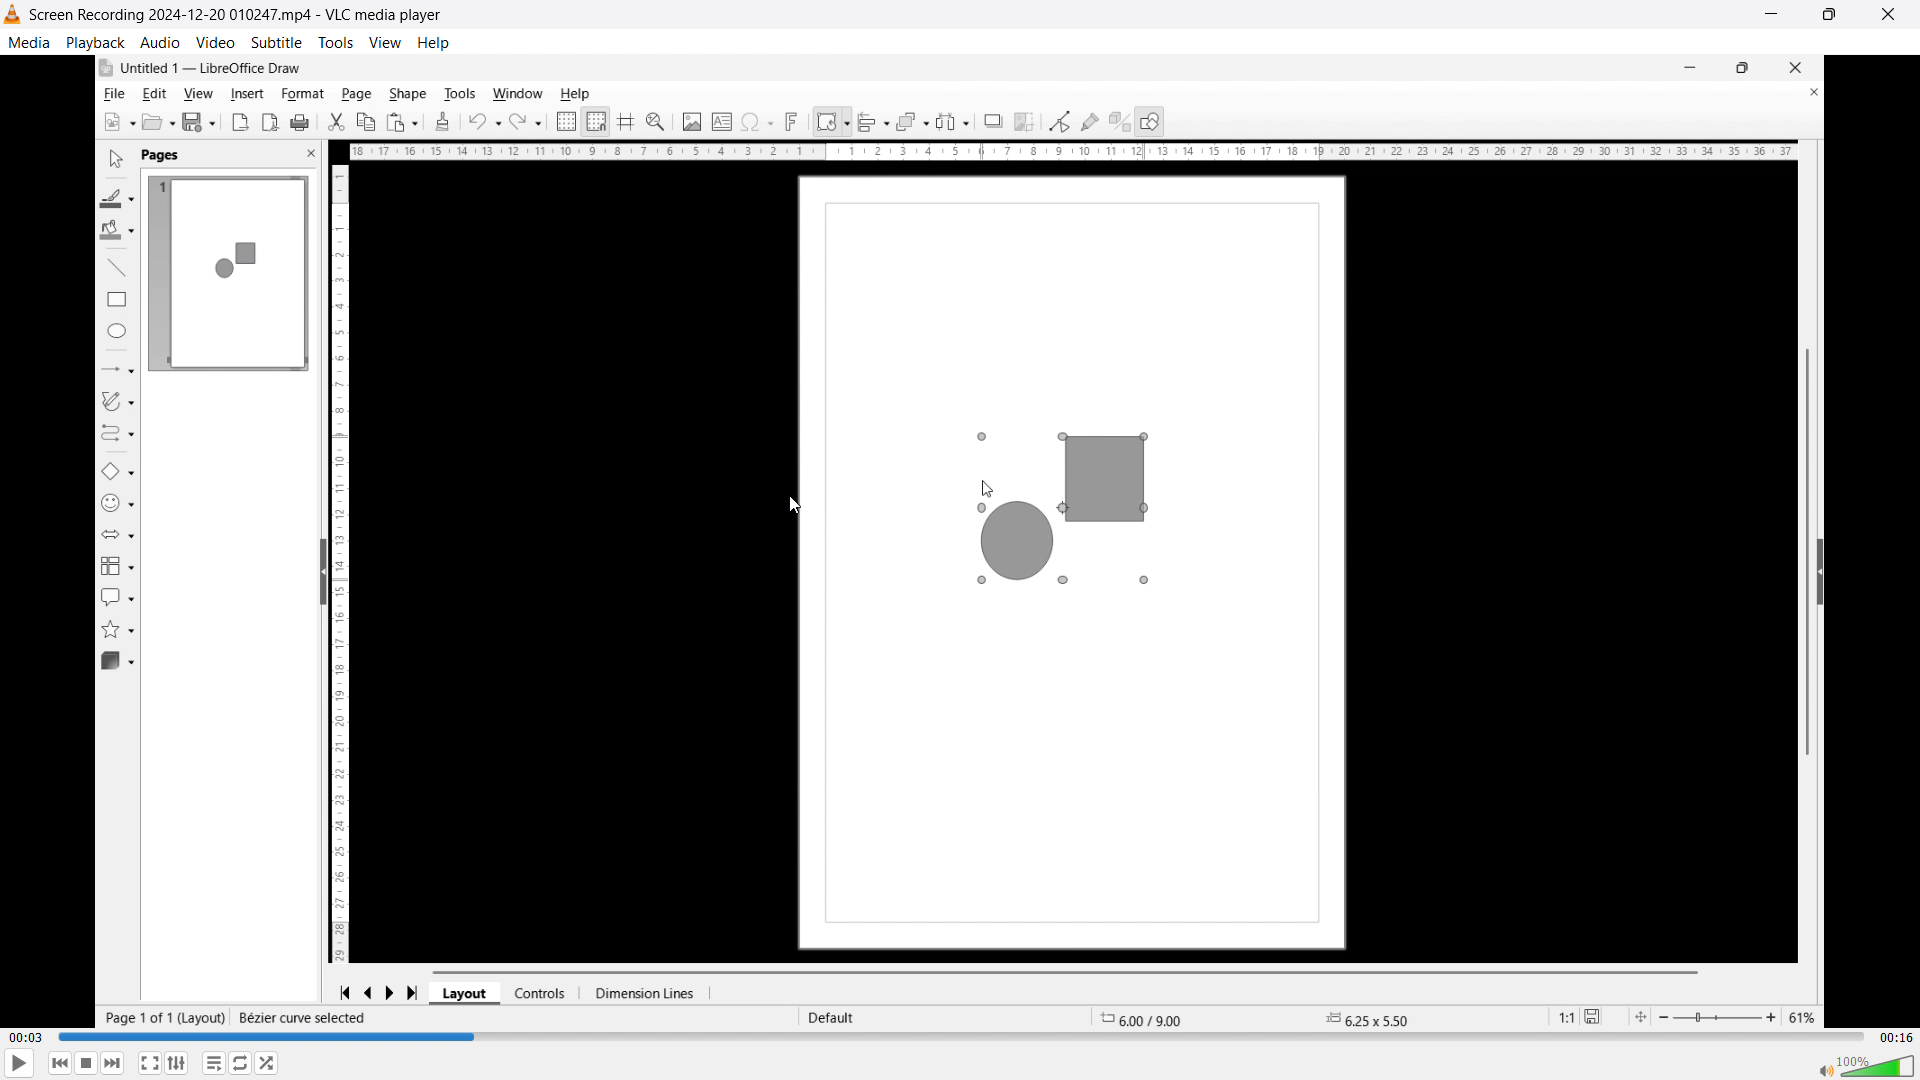 The image size is (1920, 1080). What do you see at coordinates (215, 42) in the screenshot?
I see `video` at bounding box center [215, 42].